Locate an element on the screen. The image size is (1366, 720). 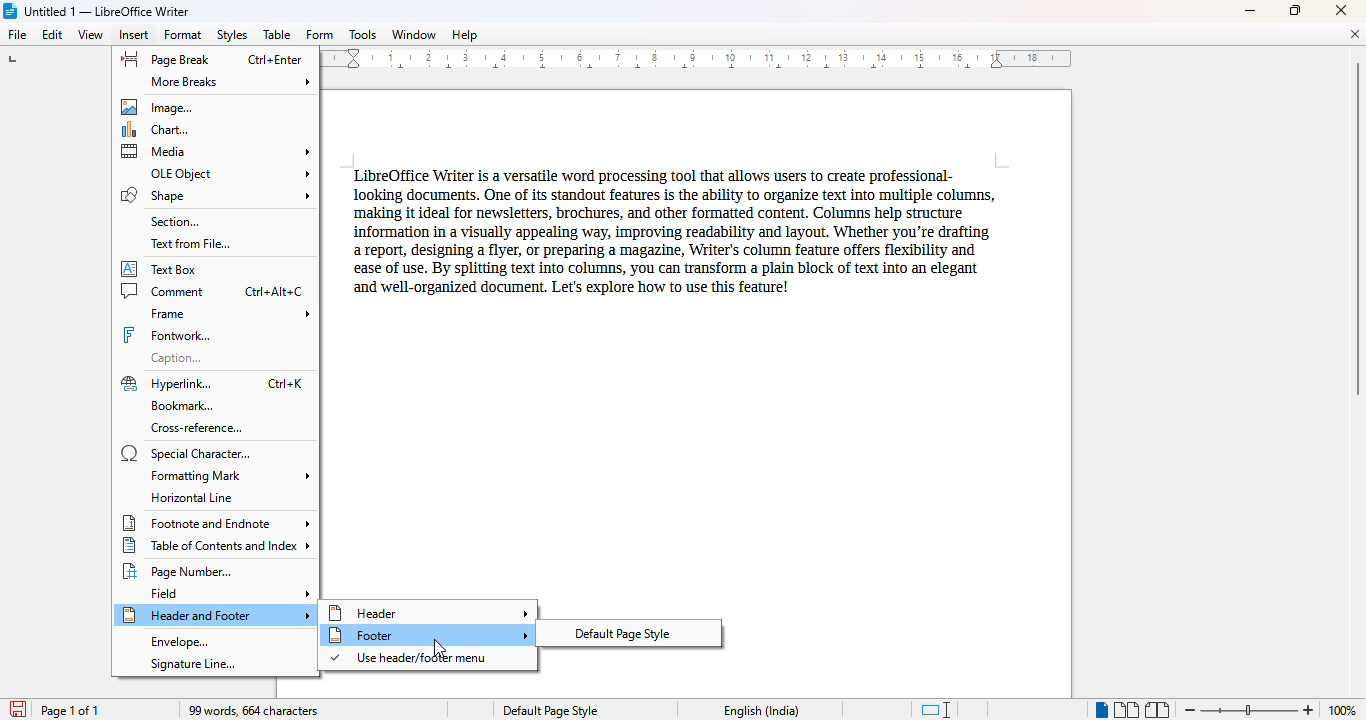
page 1 of 1 is located at coordinates (70, 710).